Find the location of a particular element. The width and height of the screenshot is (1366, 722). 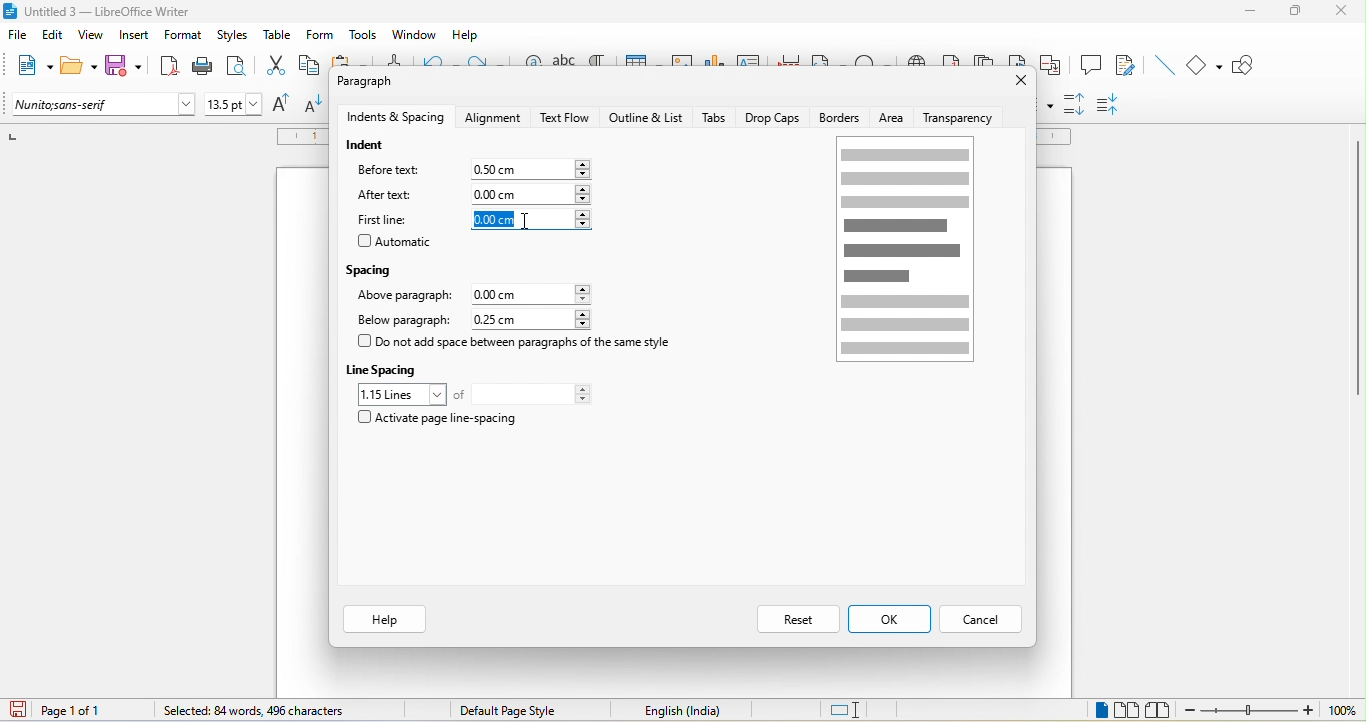

page 1 of 1 is located at coordinates (87, 710).